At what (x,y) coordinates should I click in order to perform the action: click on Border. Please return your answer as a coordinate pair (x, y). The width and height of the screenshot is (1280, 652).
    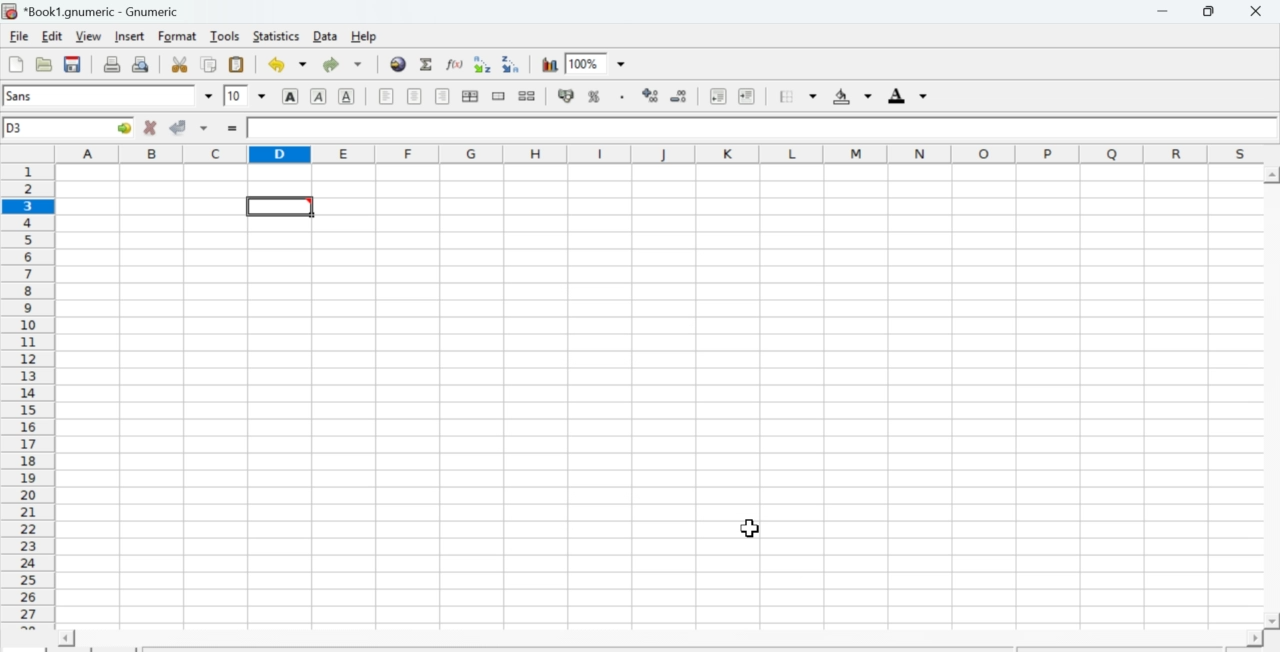
    Looking at the image, I should click on (798, 97).